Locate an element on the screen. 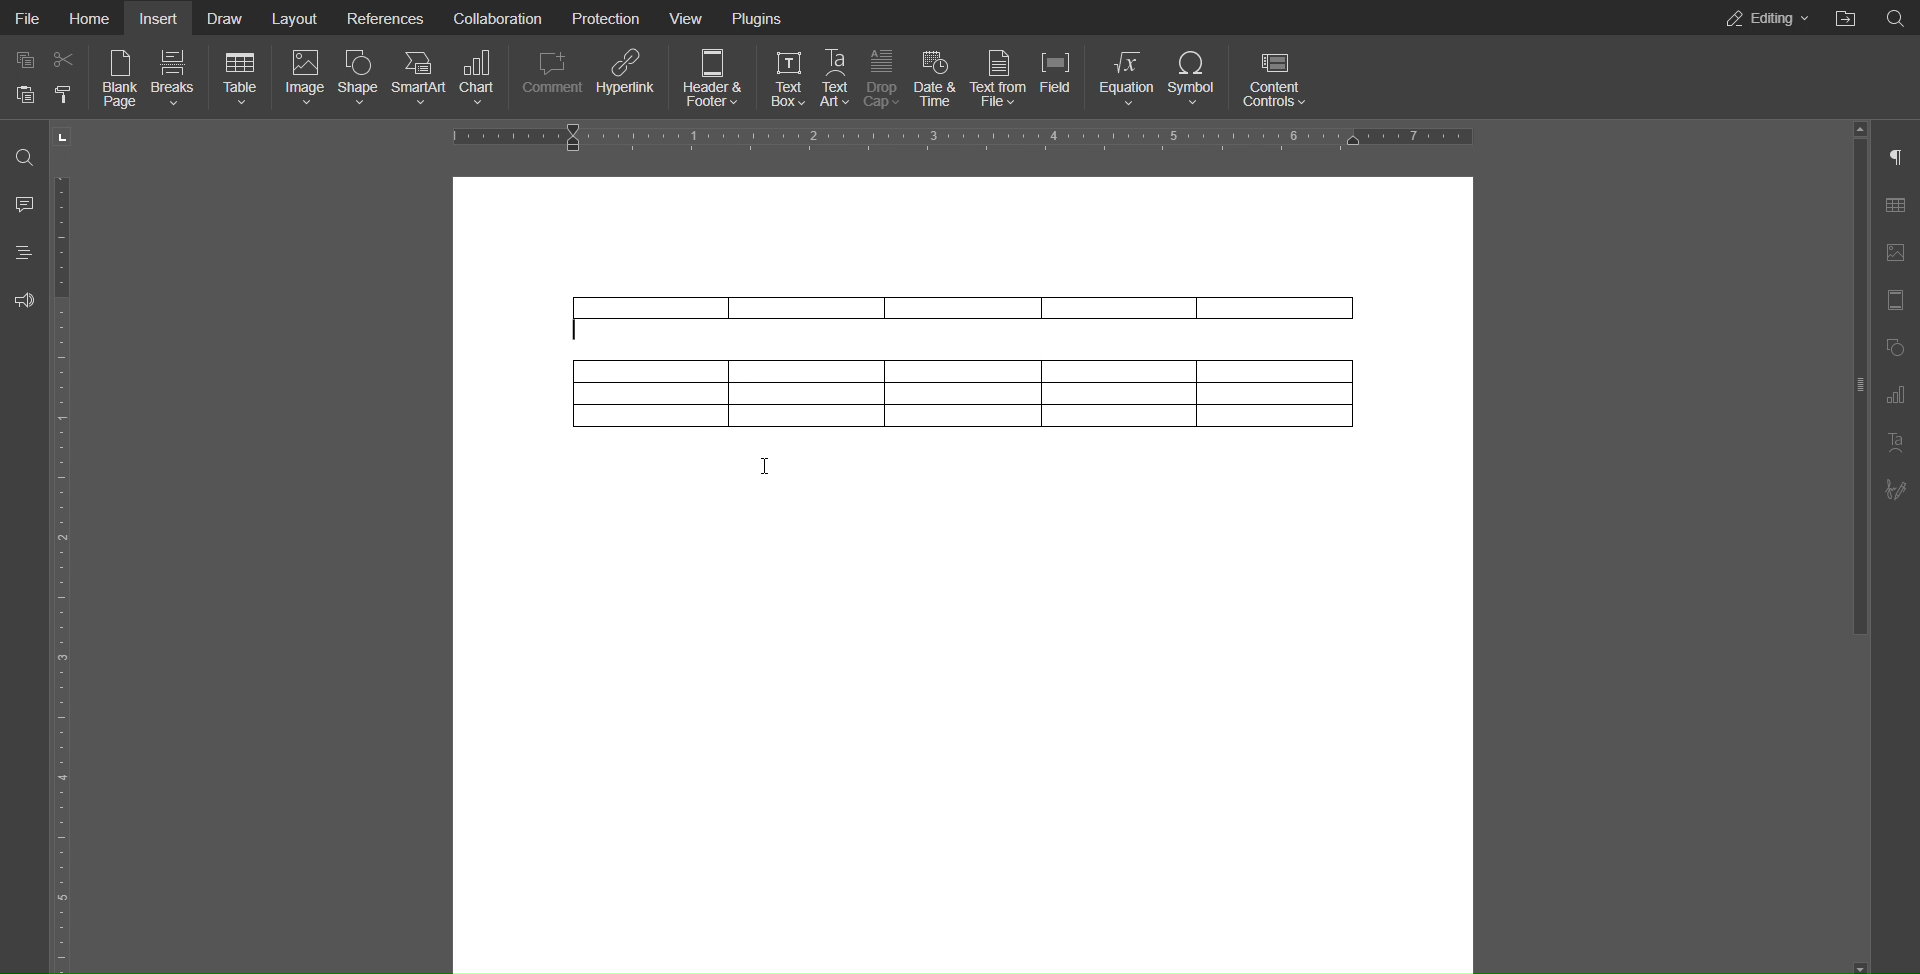 This screenshot has width=1920, height=974. SmartArt is located at coordinates (423, 80).